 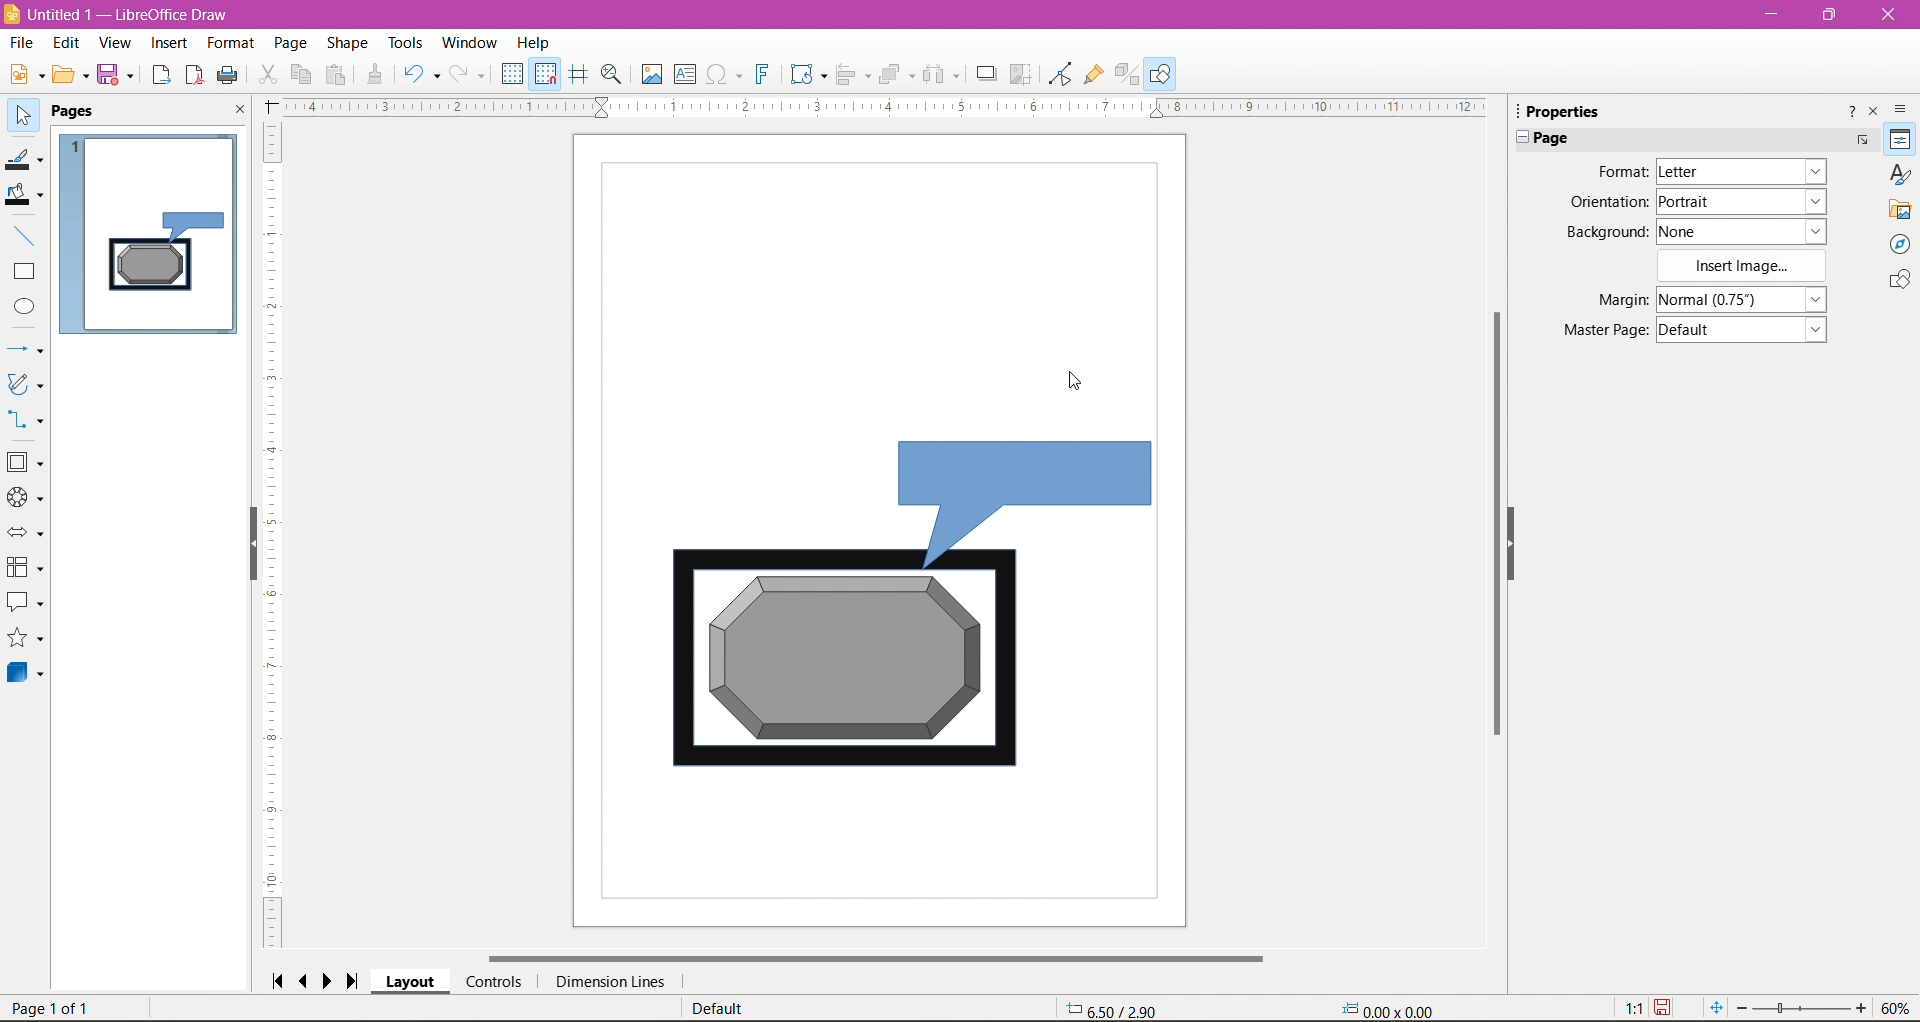 I want to click on Dimension Lines, so click(x=609, y=982).